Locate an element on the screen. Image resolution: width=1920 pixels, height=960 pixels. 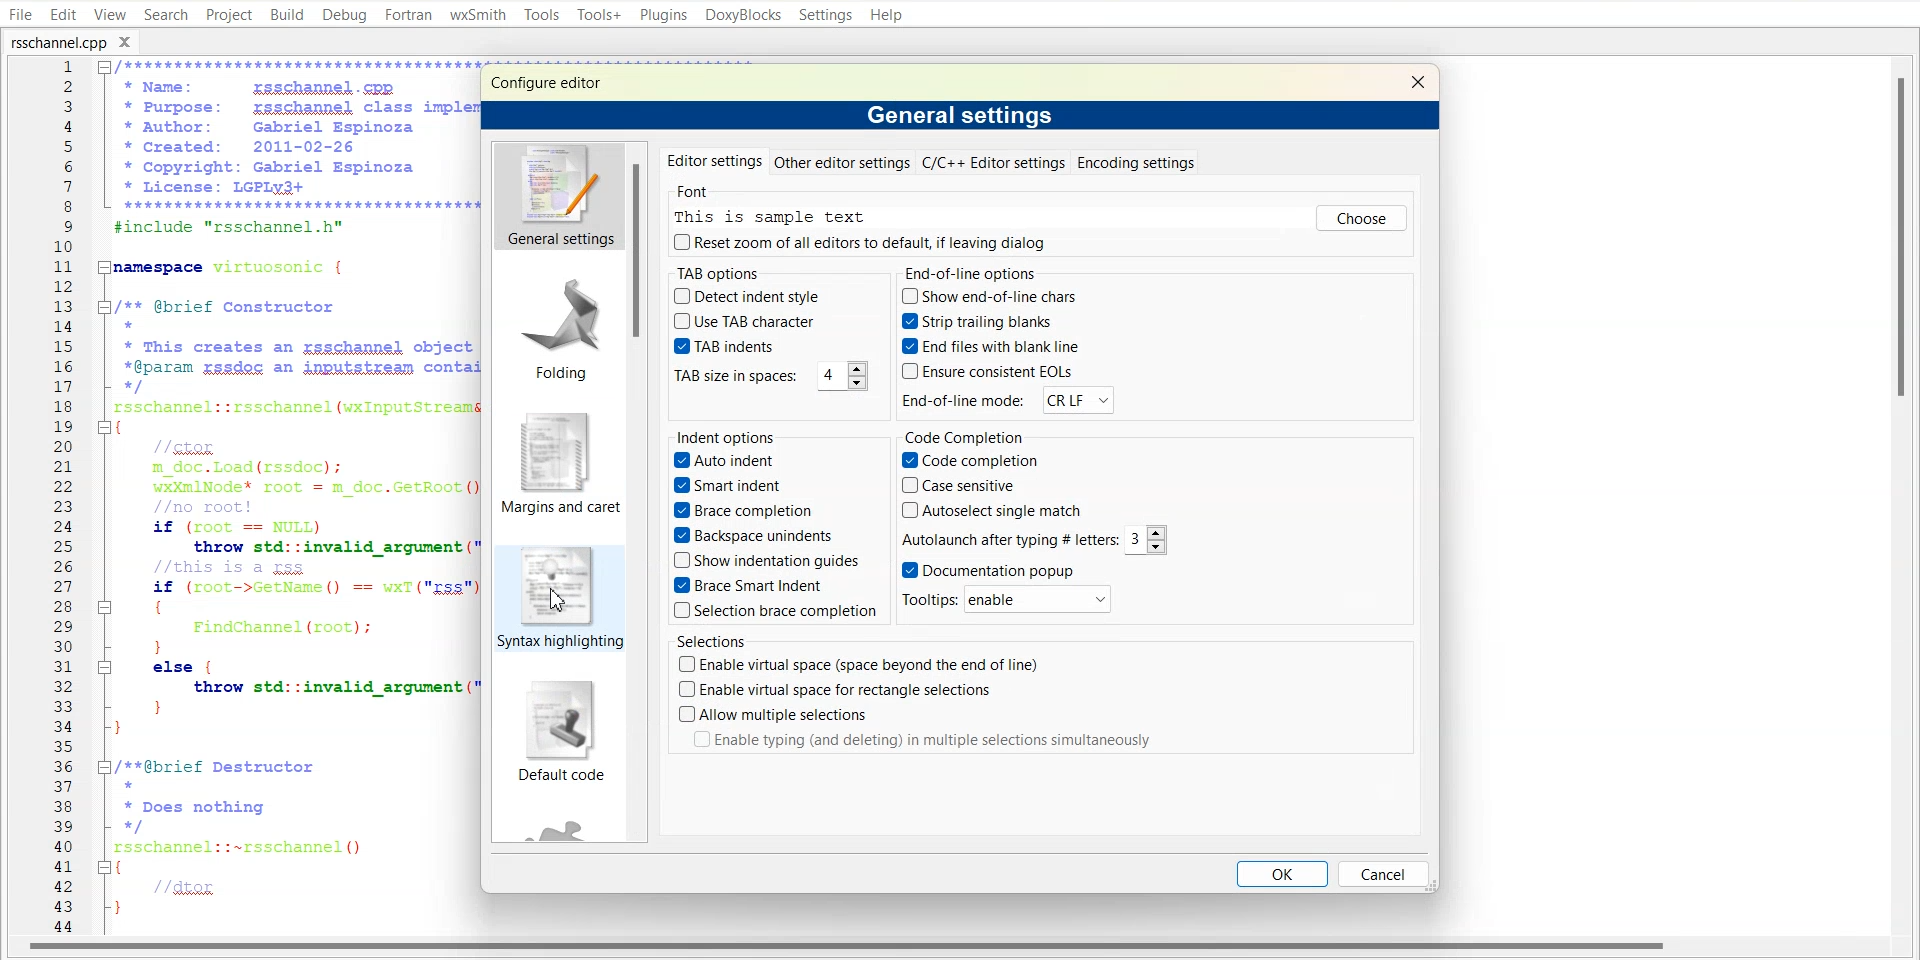
Tools is located at coordinates (541, 14).